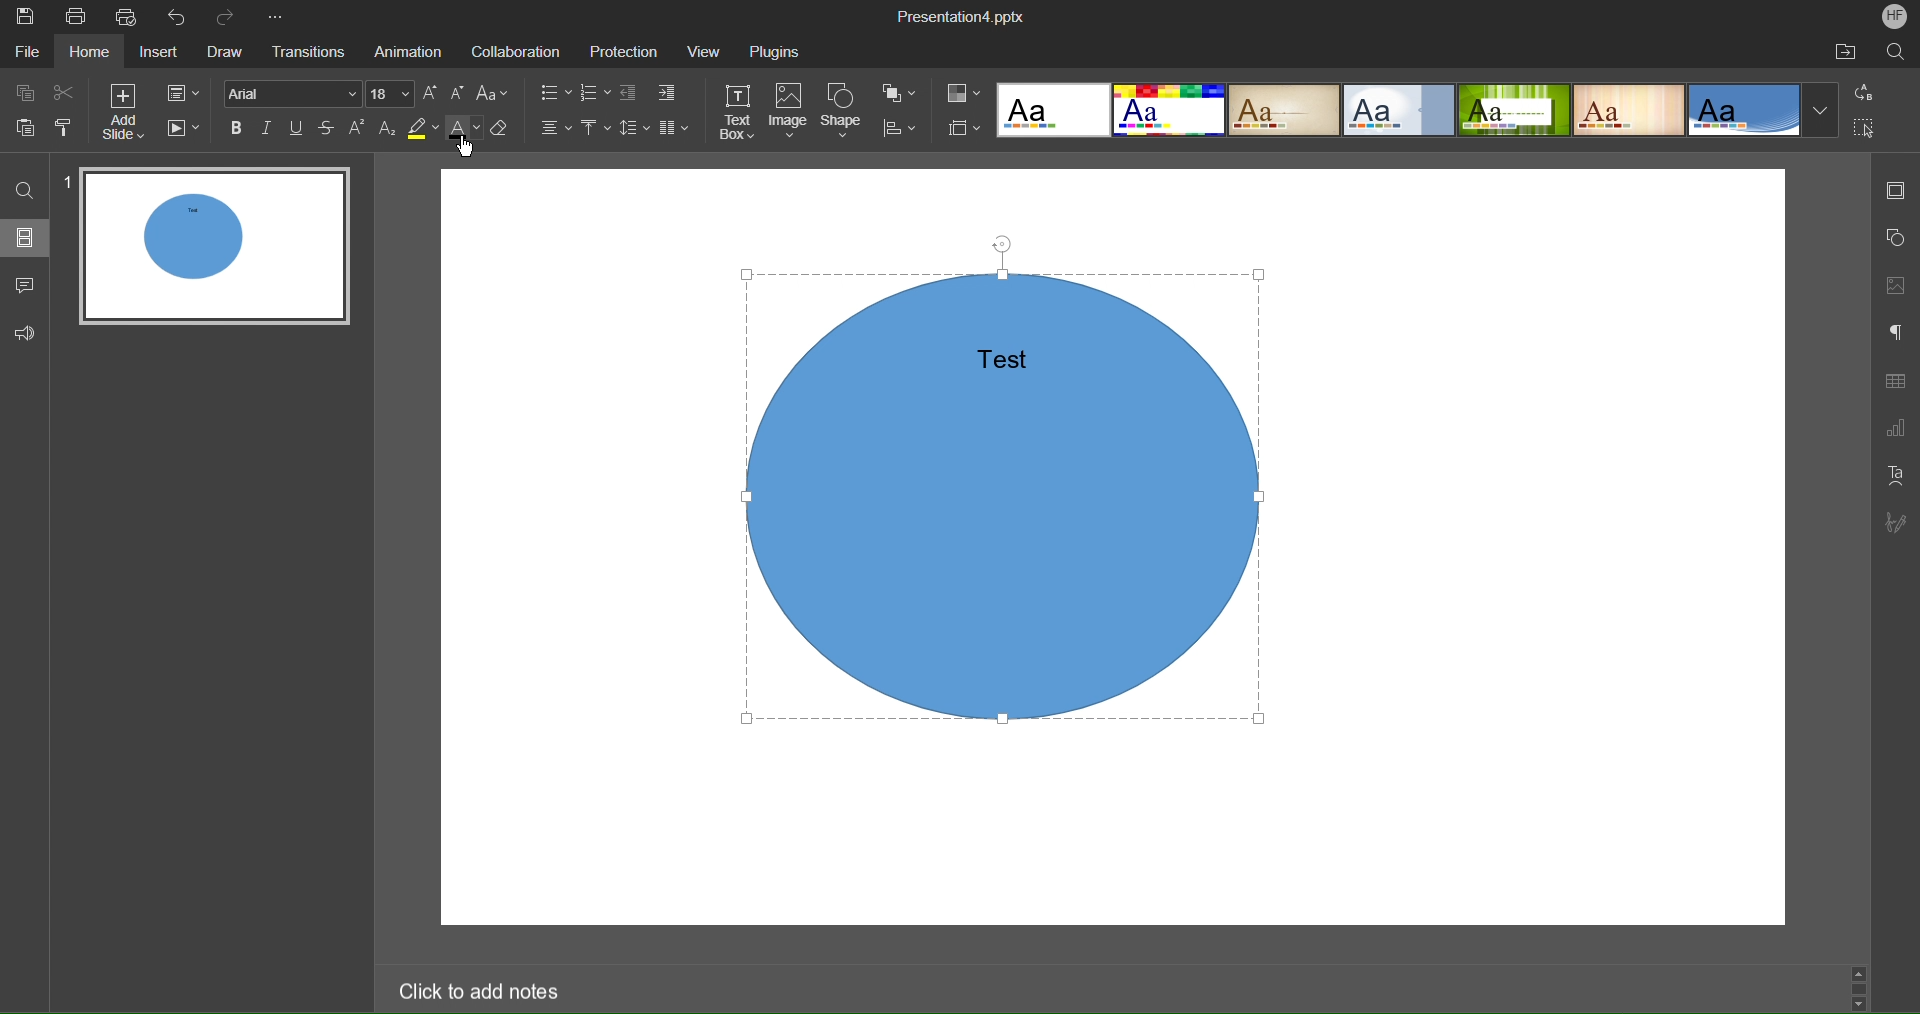  I want to click on Color, so click(963, 95).